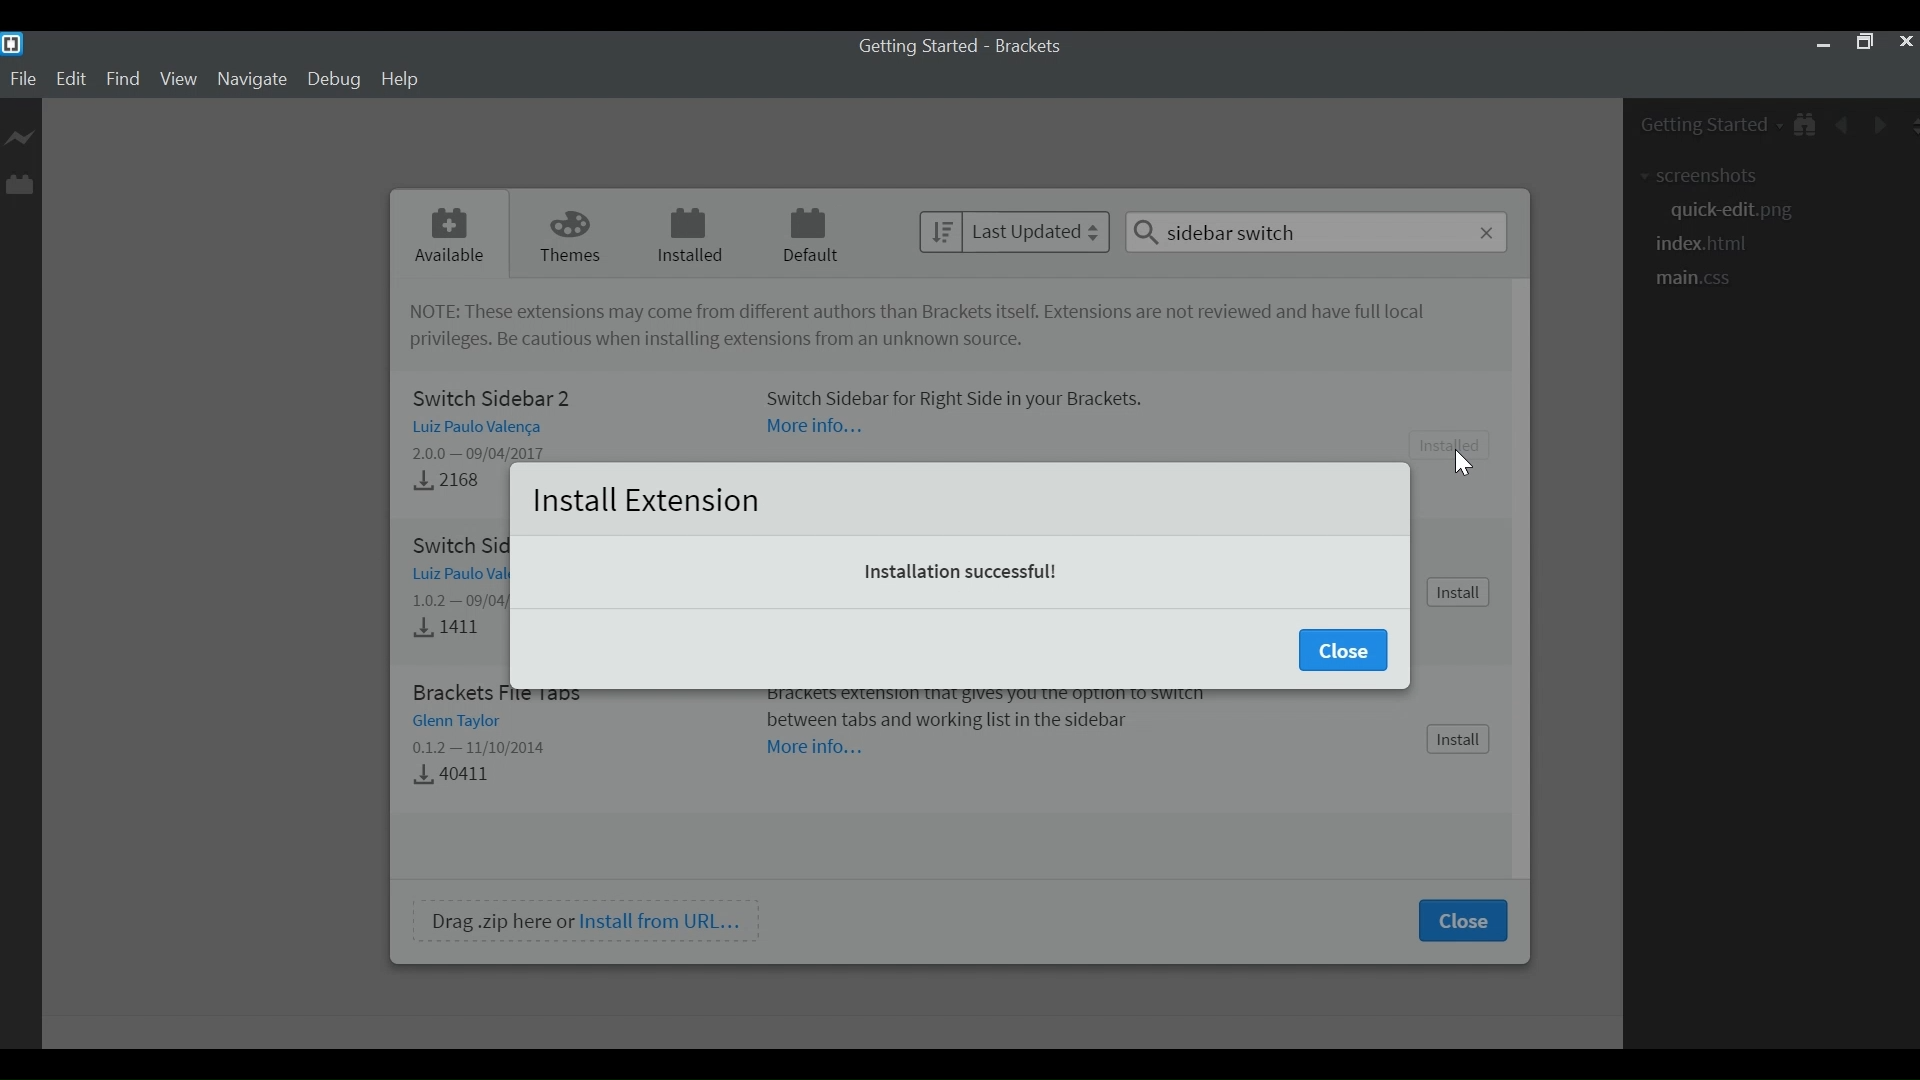 Image resolution: width=1920 pixels, height=1080 pixels. What do you see at coordinates (1879, 124) in the screenshot?
I see `Navigate Forward` at bounding box center [1879, 124].